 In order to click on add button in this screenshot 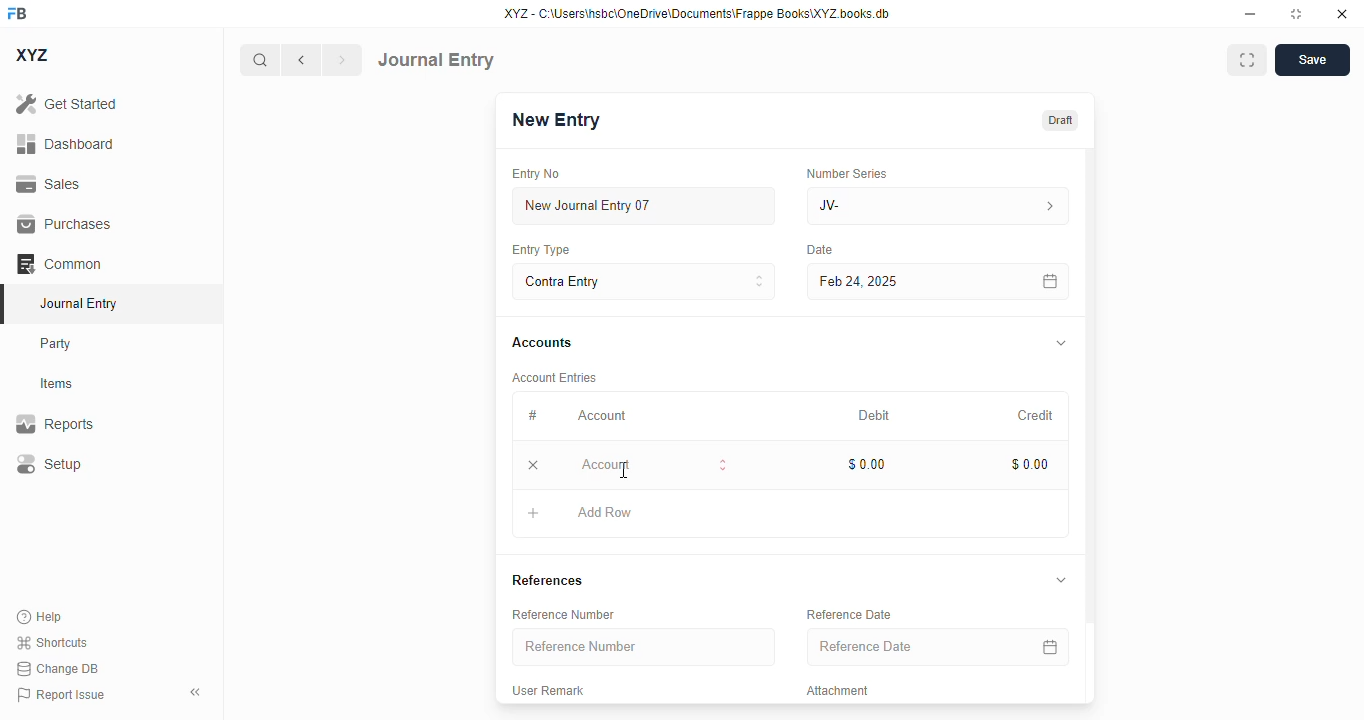, I will do `click(533, 513)`.